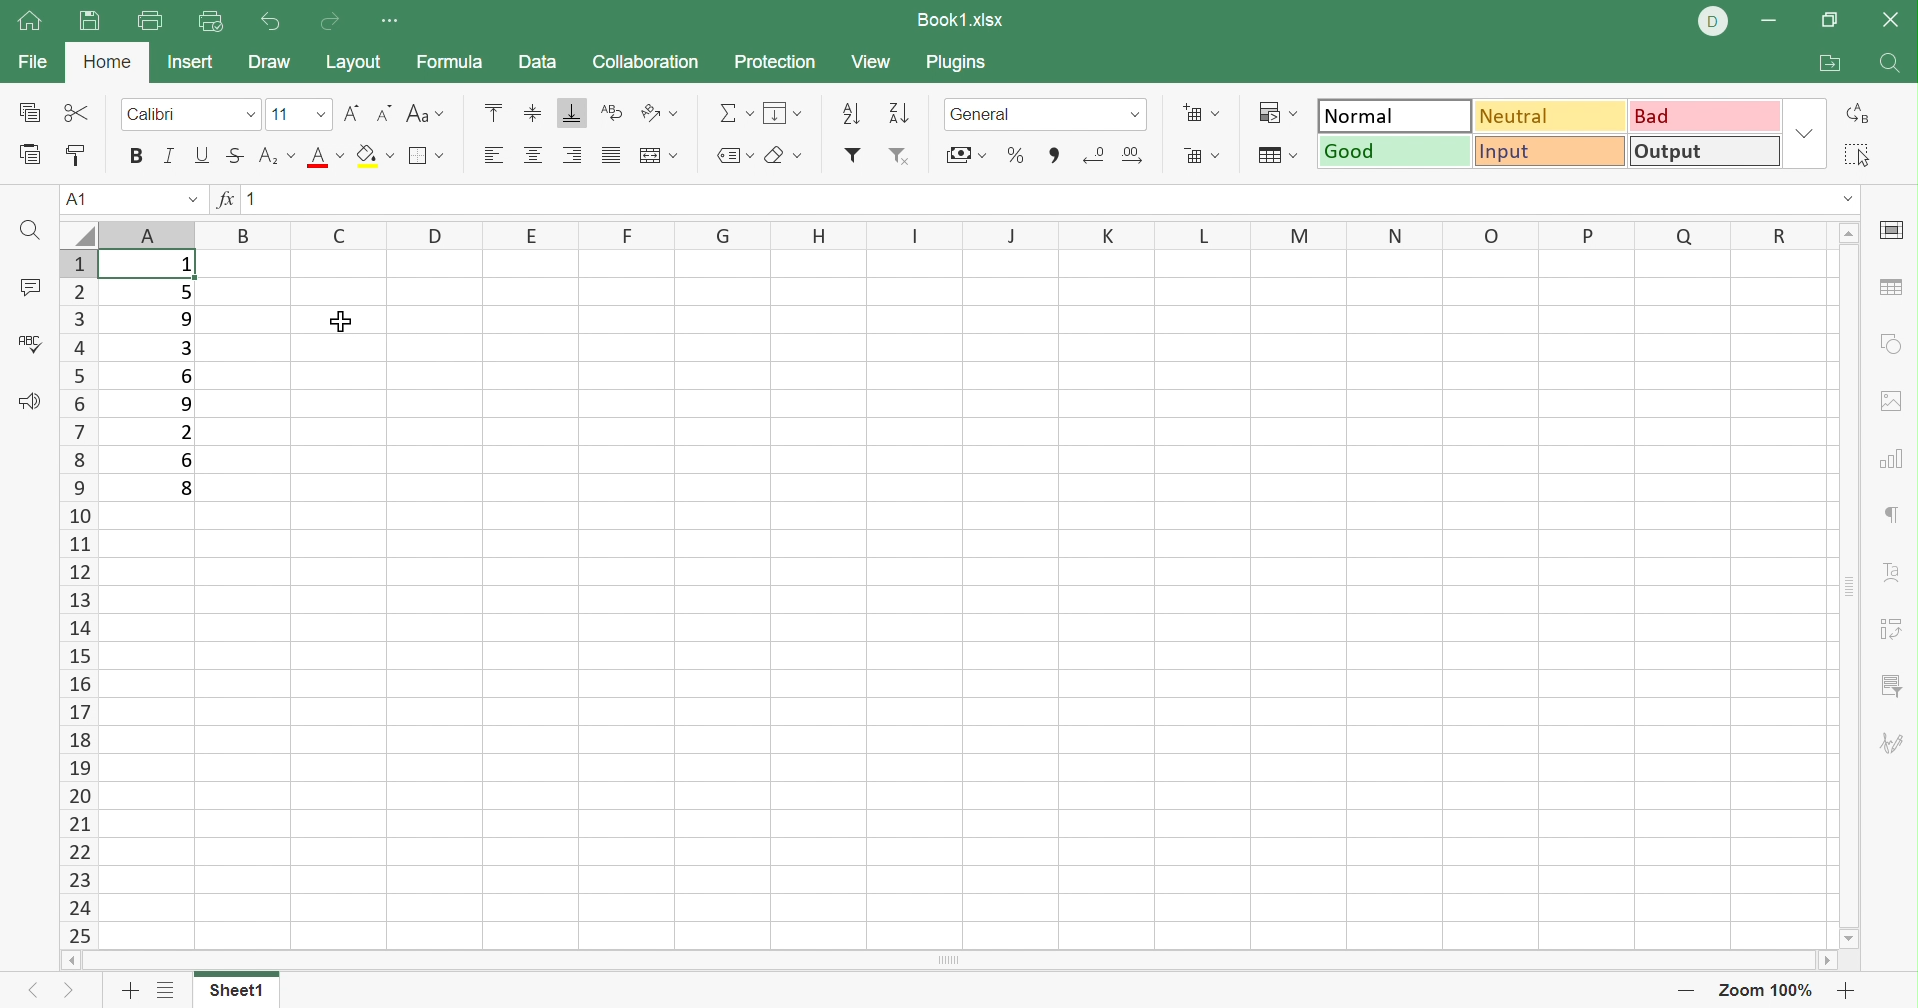  I want to click on Format as table template, so click(1274, 158).